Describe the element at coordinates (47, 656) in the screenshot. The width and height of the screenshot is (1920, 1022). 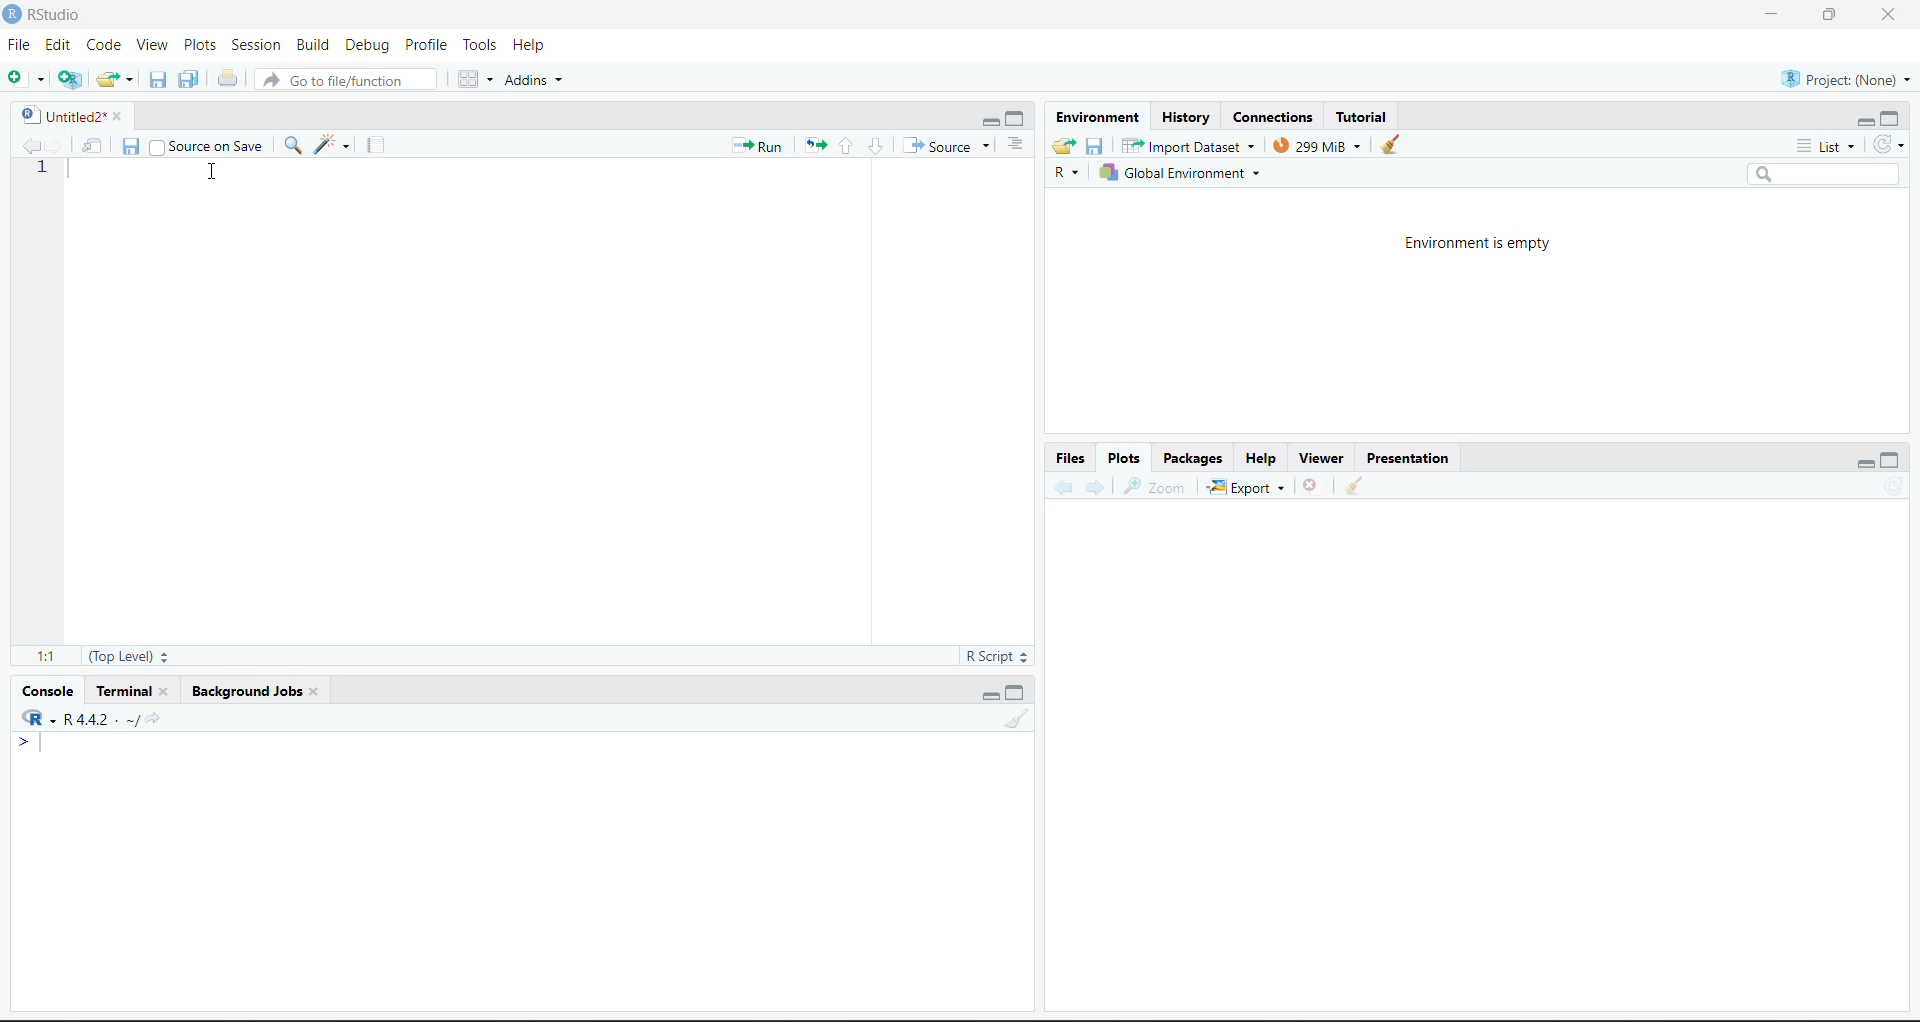
I see `1:1` at that location.